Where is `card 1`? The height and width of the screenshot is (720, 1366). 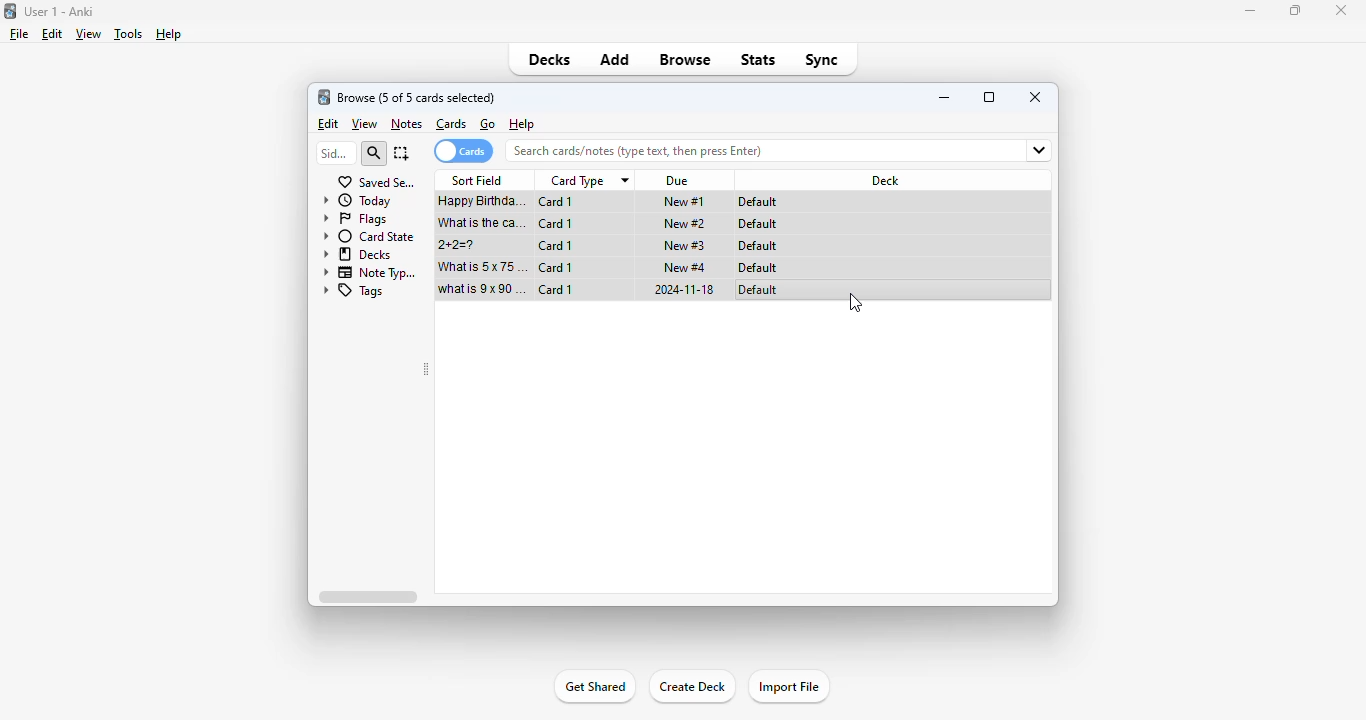
card 1 is located at coordinates (557, 202).